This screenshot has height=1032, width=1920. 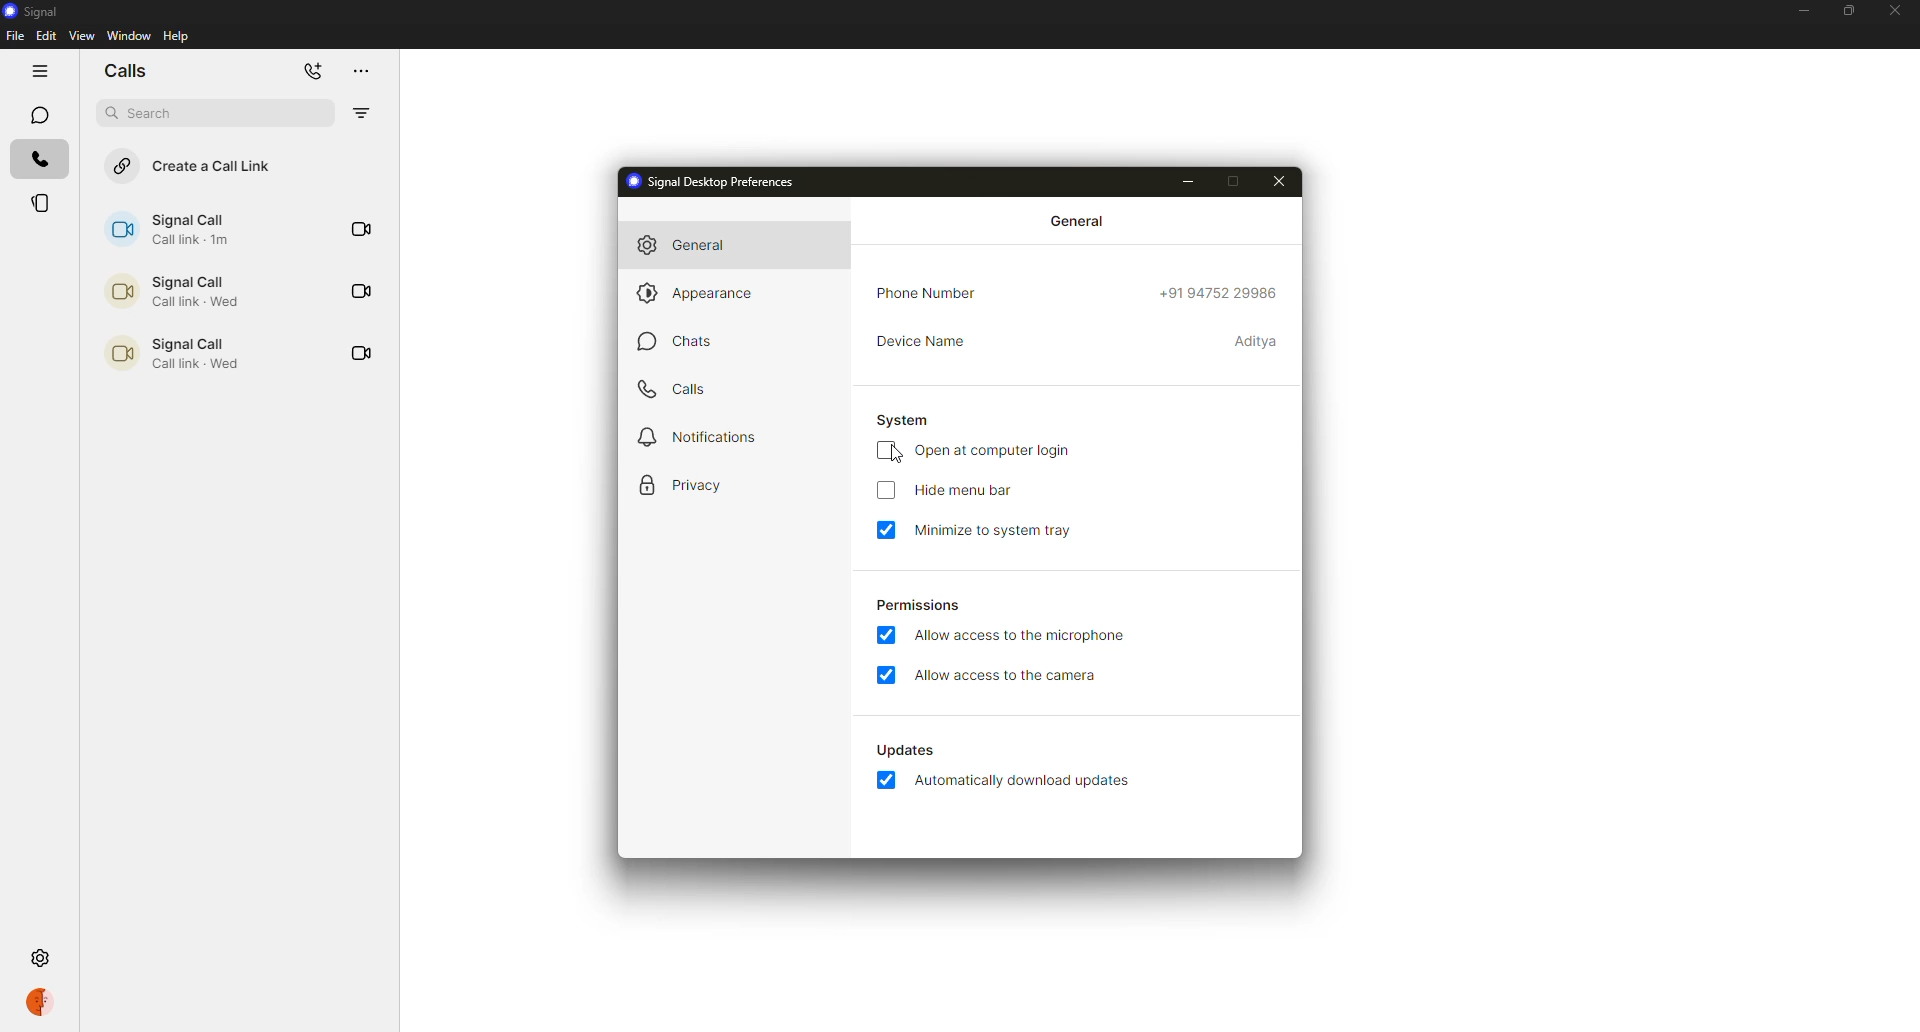 What do you see at coordinates (170, 229) in the screenshot?
I see `call link` at bounding box center [170, 229].